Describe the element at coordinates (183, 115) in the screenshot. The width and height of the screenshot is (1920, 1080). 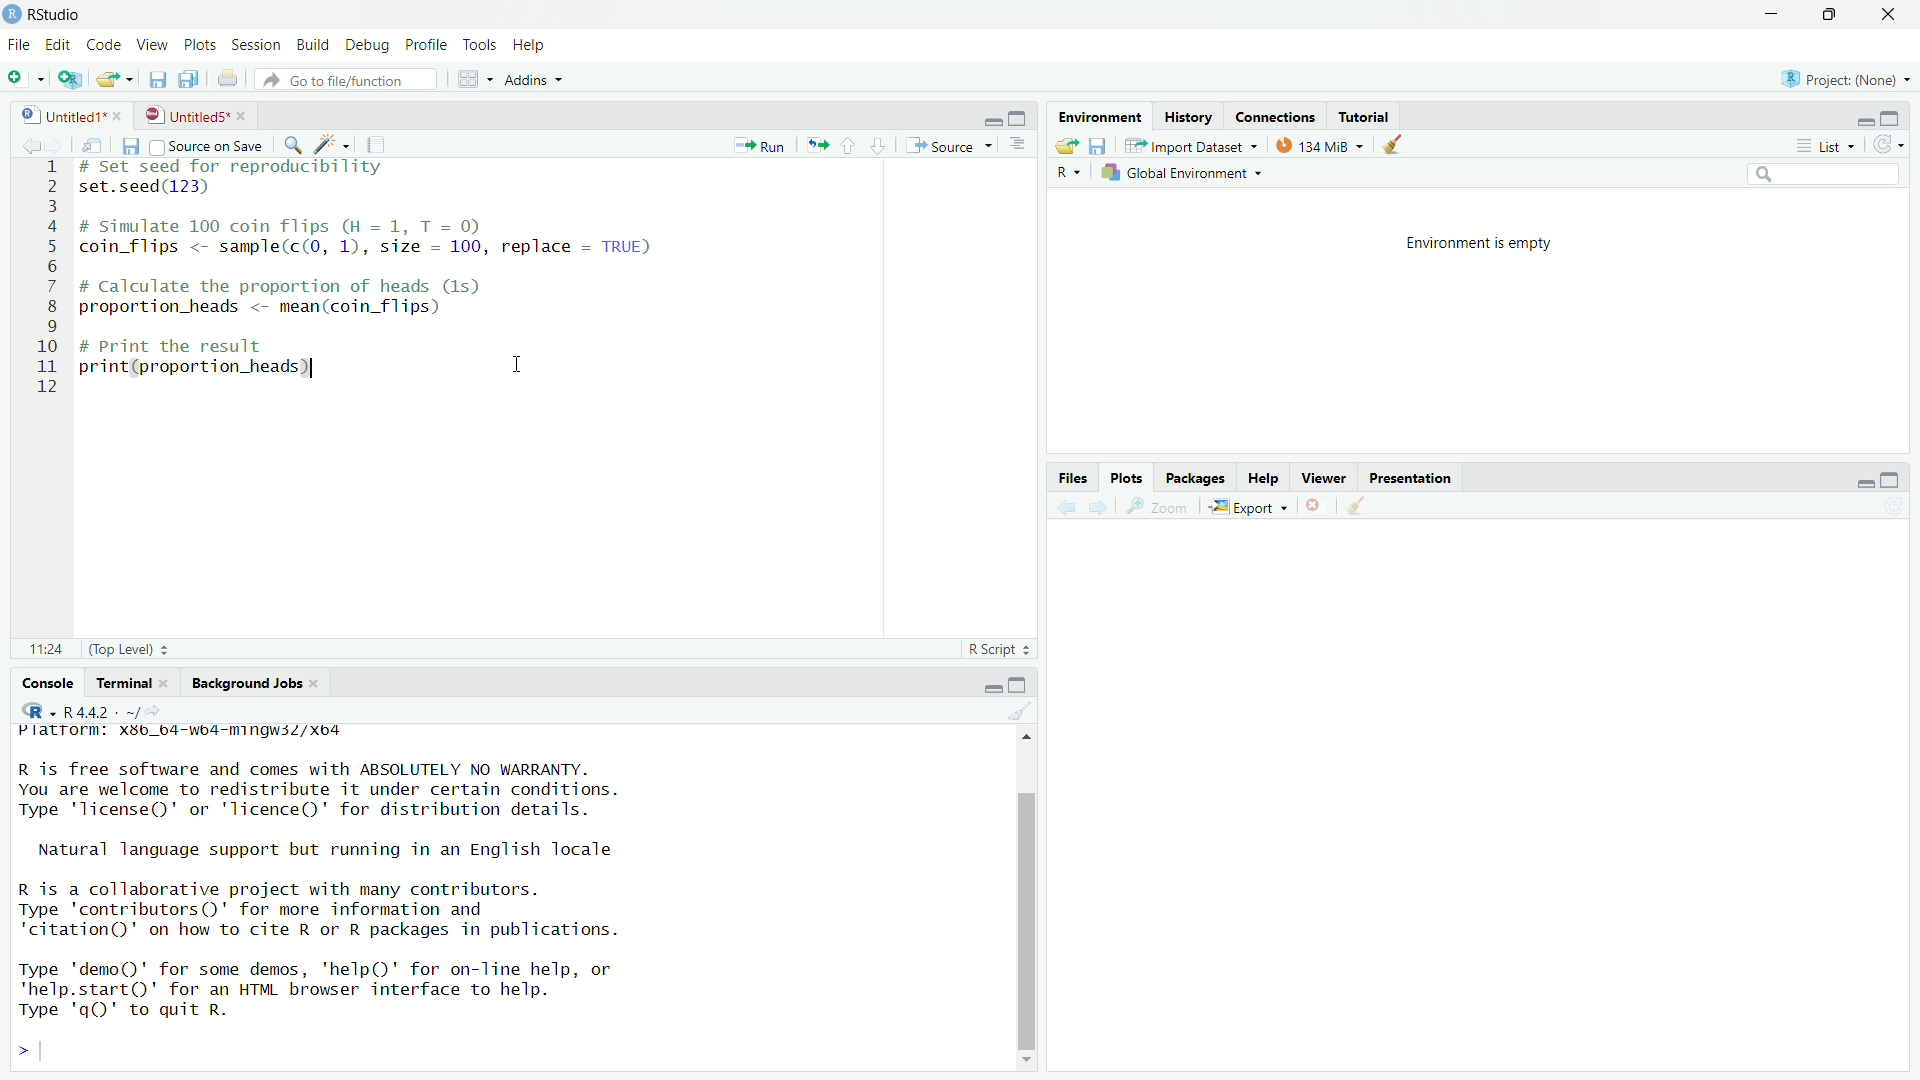
I see `untitled5` at that location.